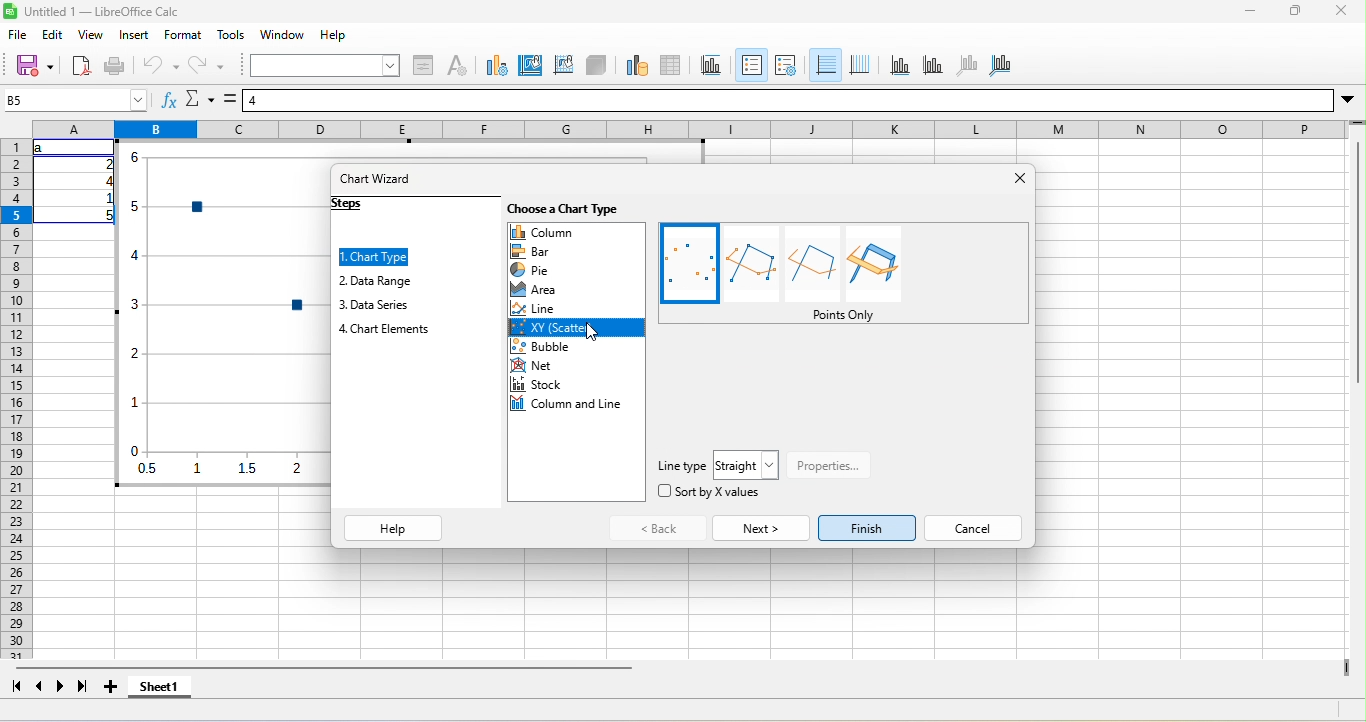  What do you see at coordinates (393, 528) in the screenshot?
I see `help` at bounding box center [393, 528].